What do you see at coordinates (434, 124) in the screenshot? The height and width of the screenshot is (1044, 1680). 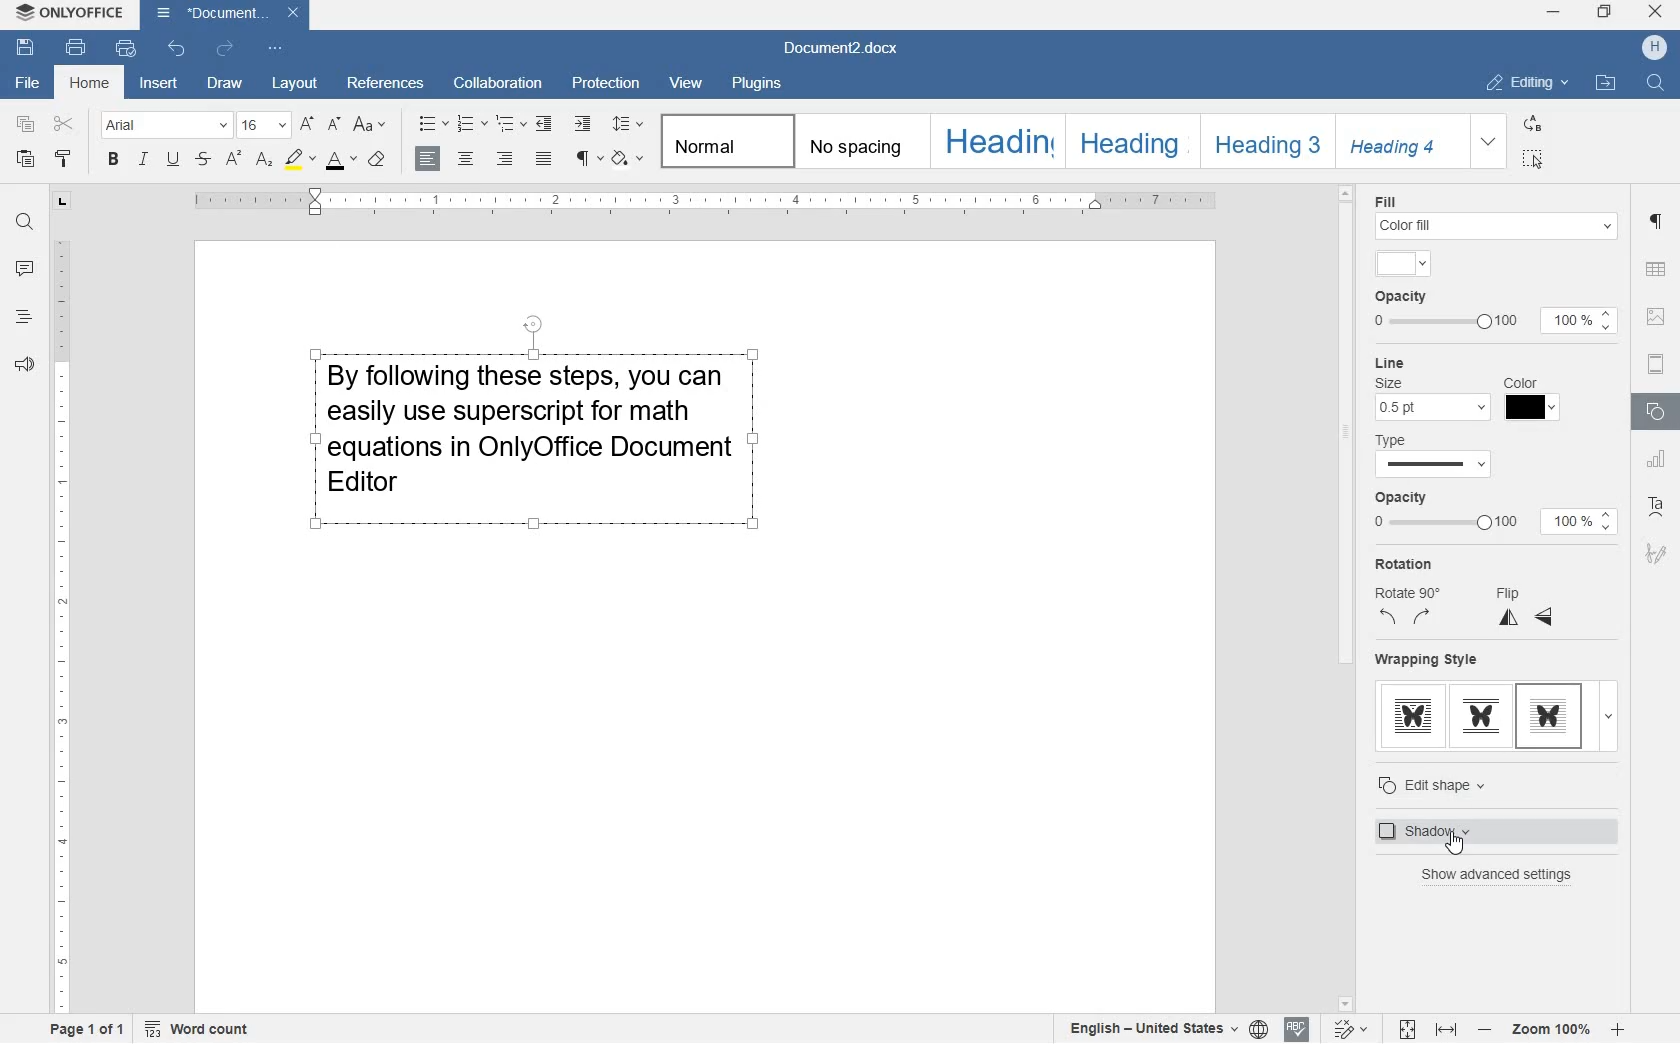 I see `bullets` at bounding box center [434, 124].